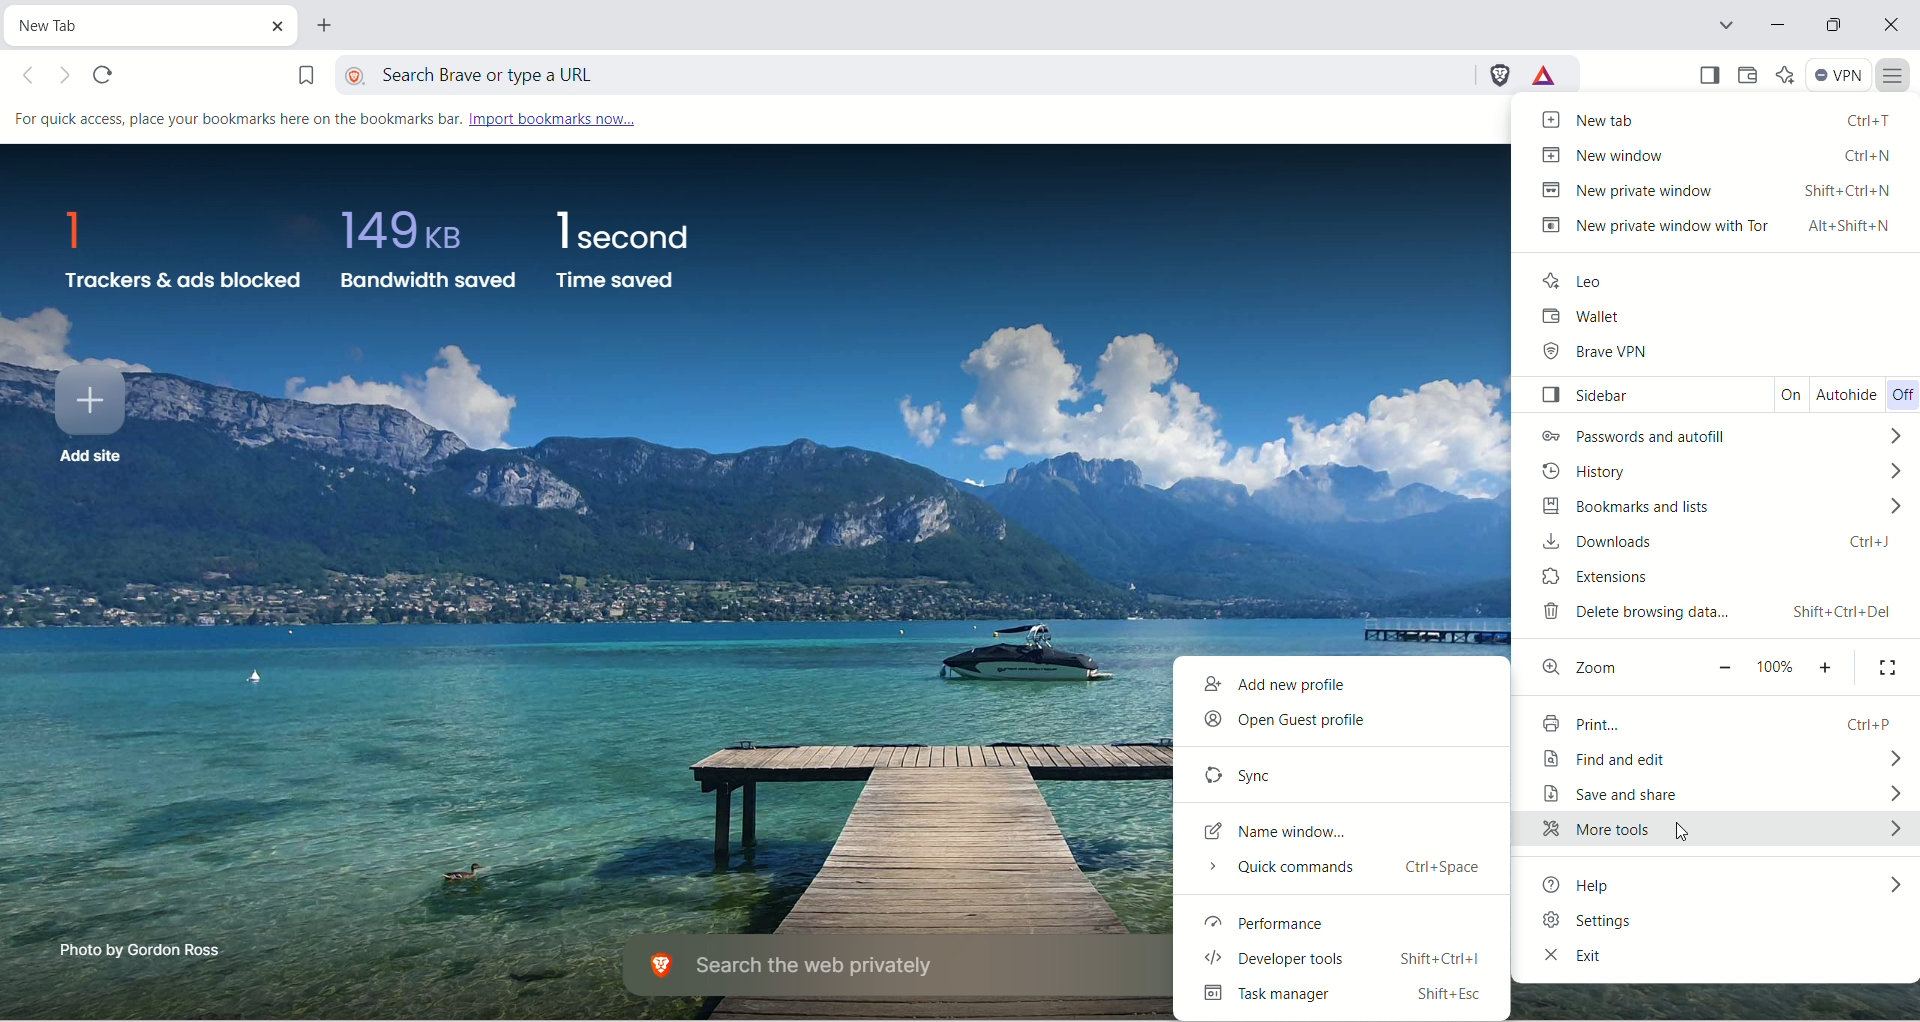 The image size is (1920, 1022). I want to click on lei, so click(1693, 277).